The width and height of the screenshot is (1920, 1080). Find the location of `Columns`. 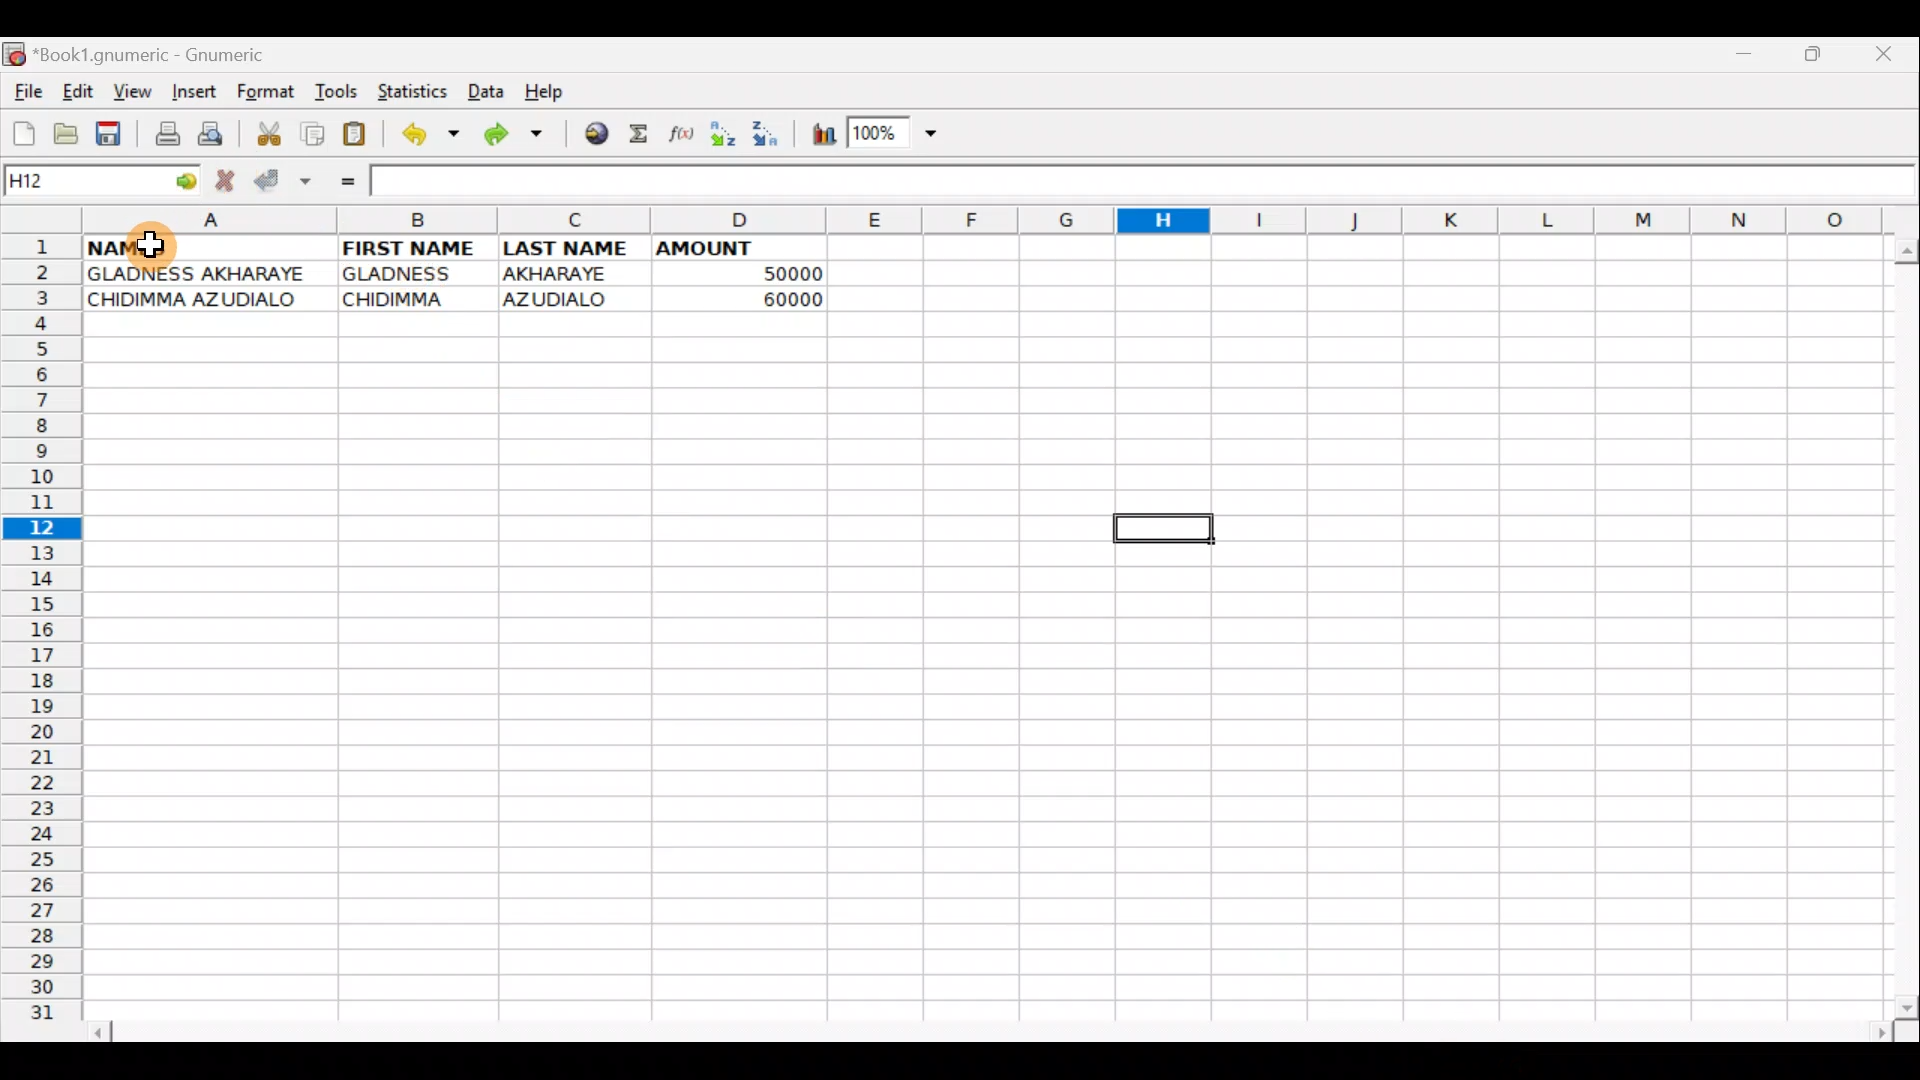

Columns is located at coordinates (1002, 221).